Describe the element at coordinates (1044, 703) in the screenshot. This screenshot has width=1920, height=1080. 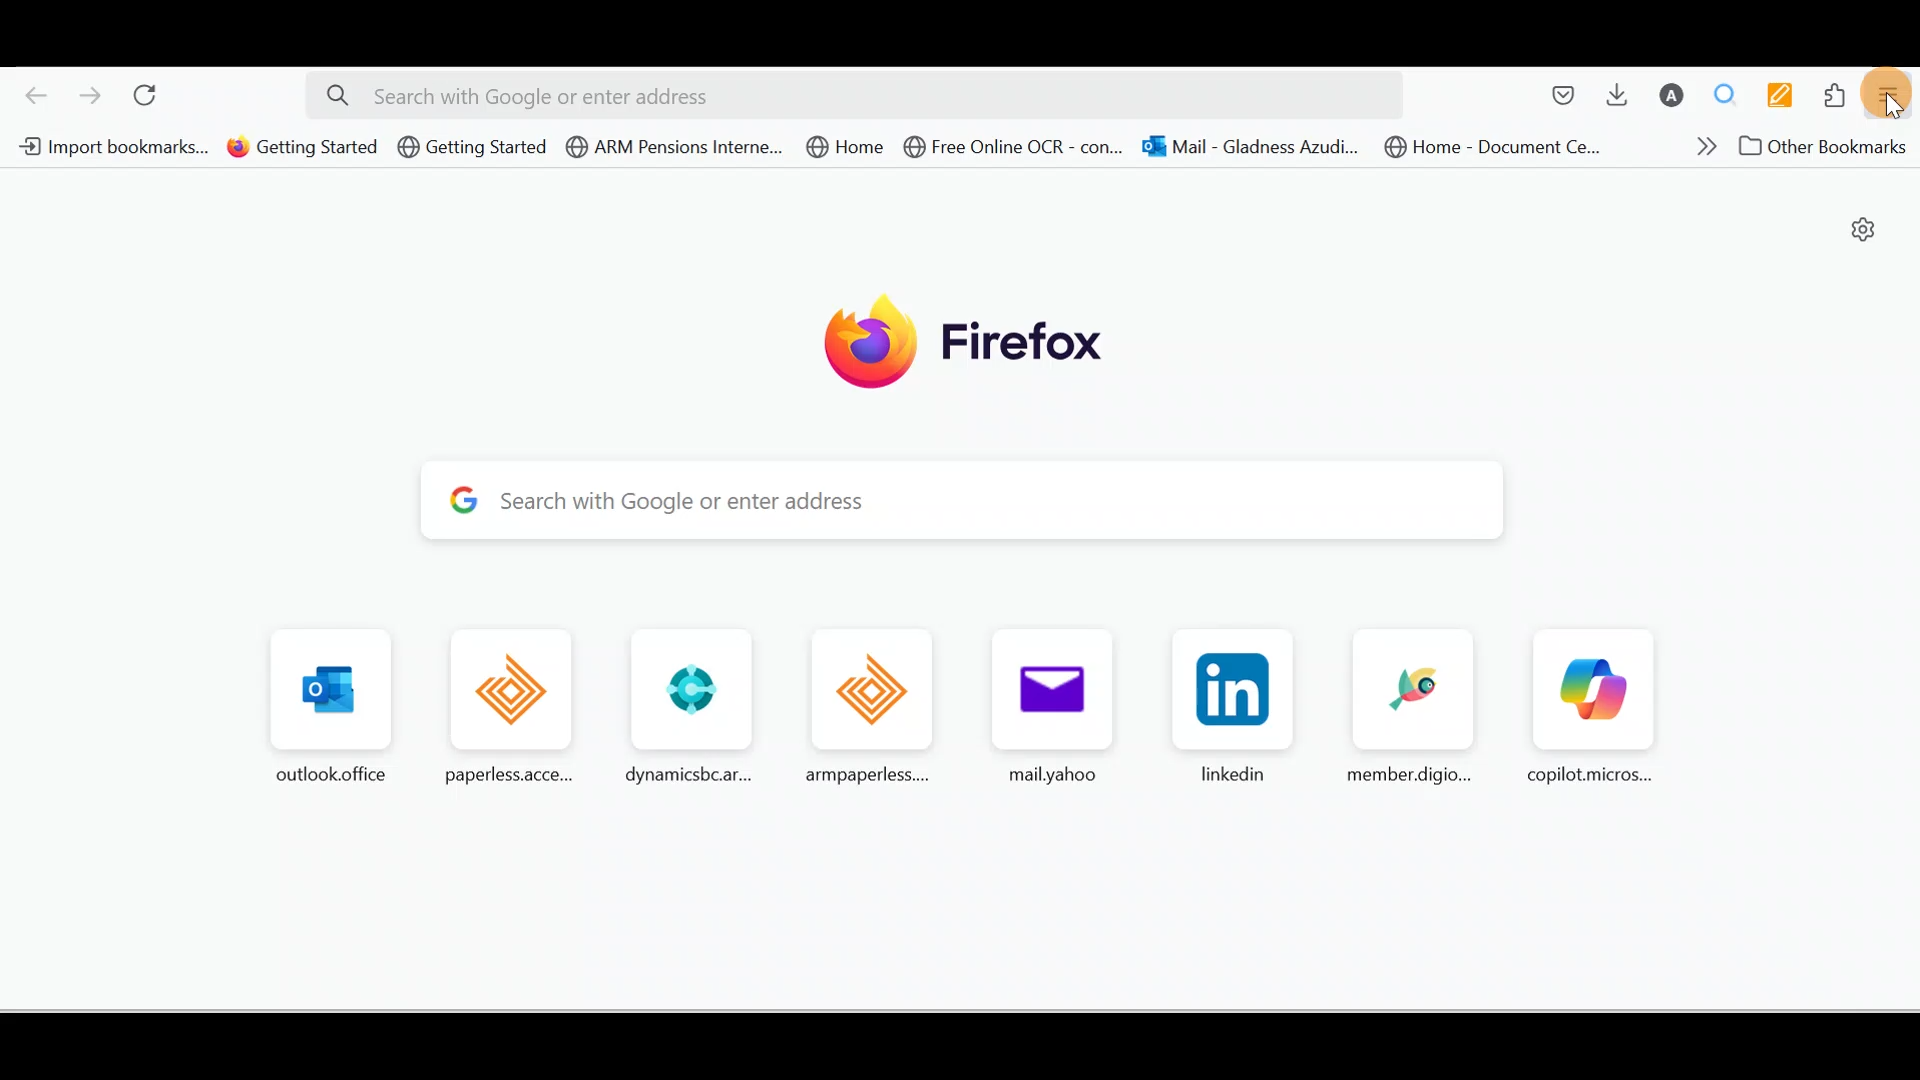
I see `Frequently browsed page` at that location.